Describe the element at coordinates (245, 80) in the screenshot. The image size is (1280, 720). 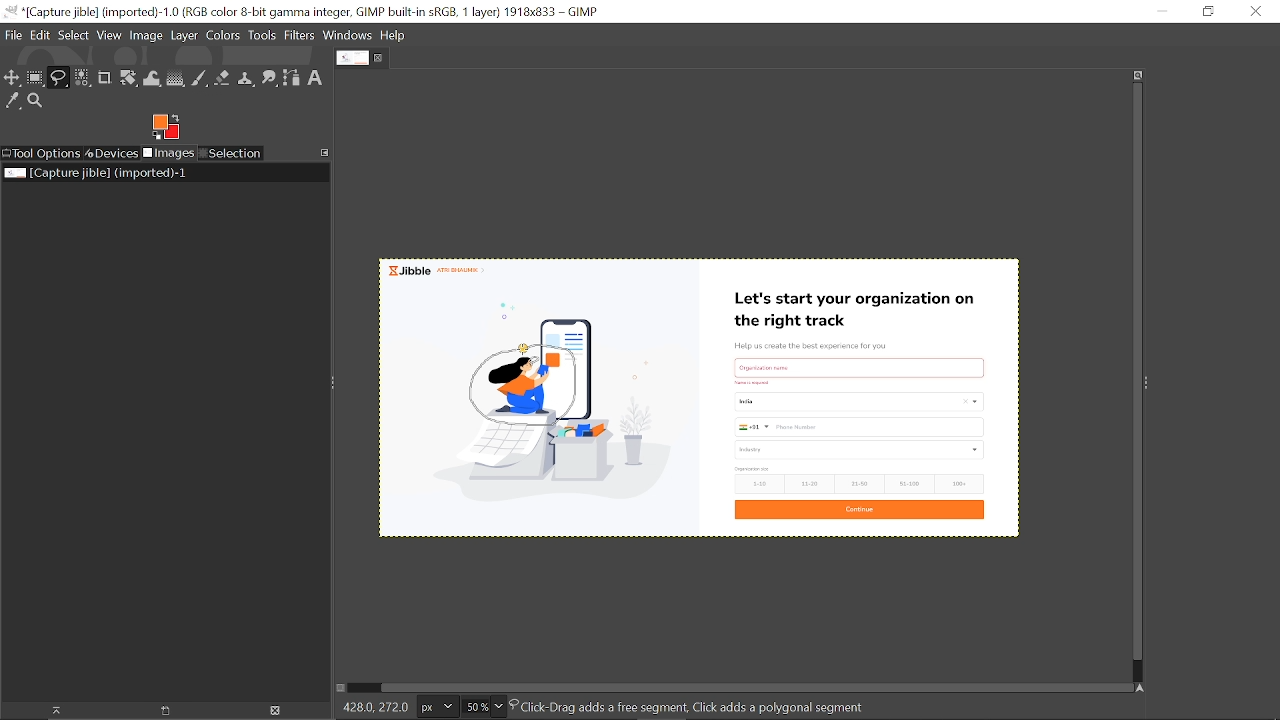
I see `Clone tool` at that location.